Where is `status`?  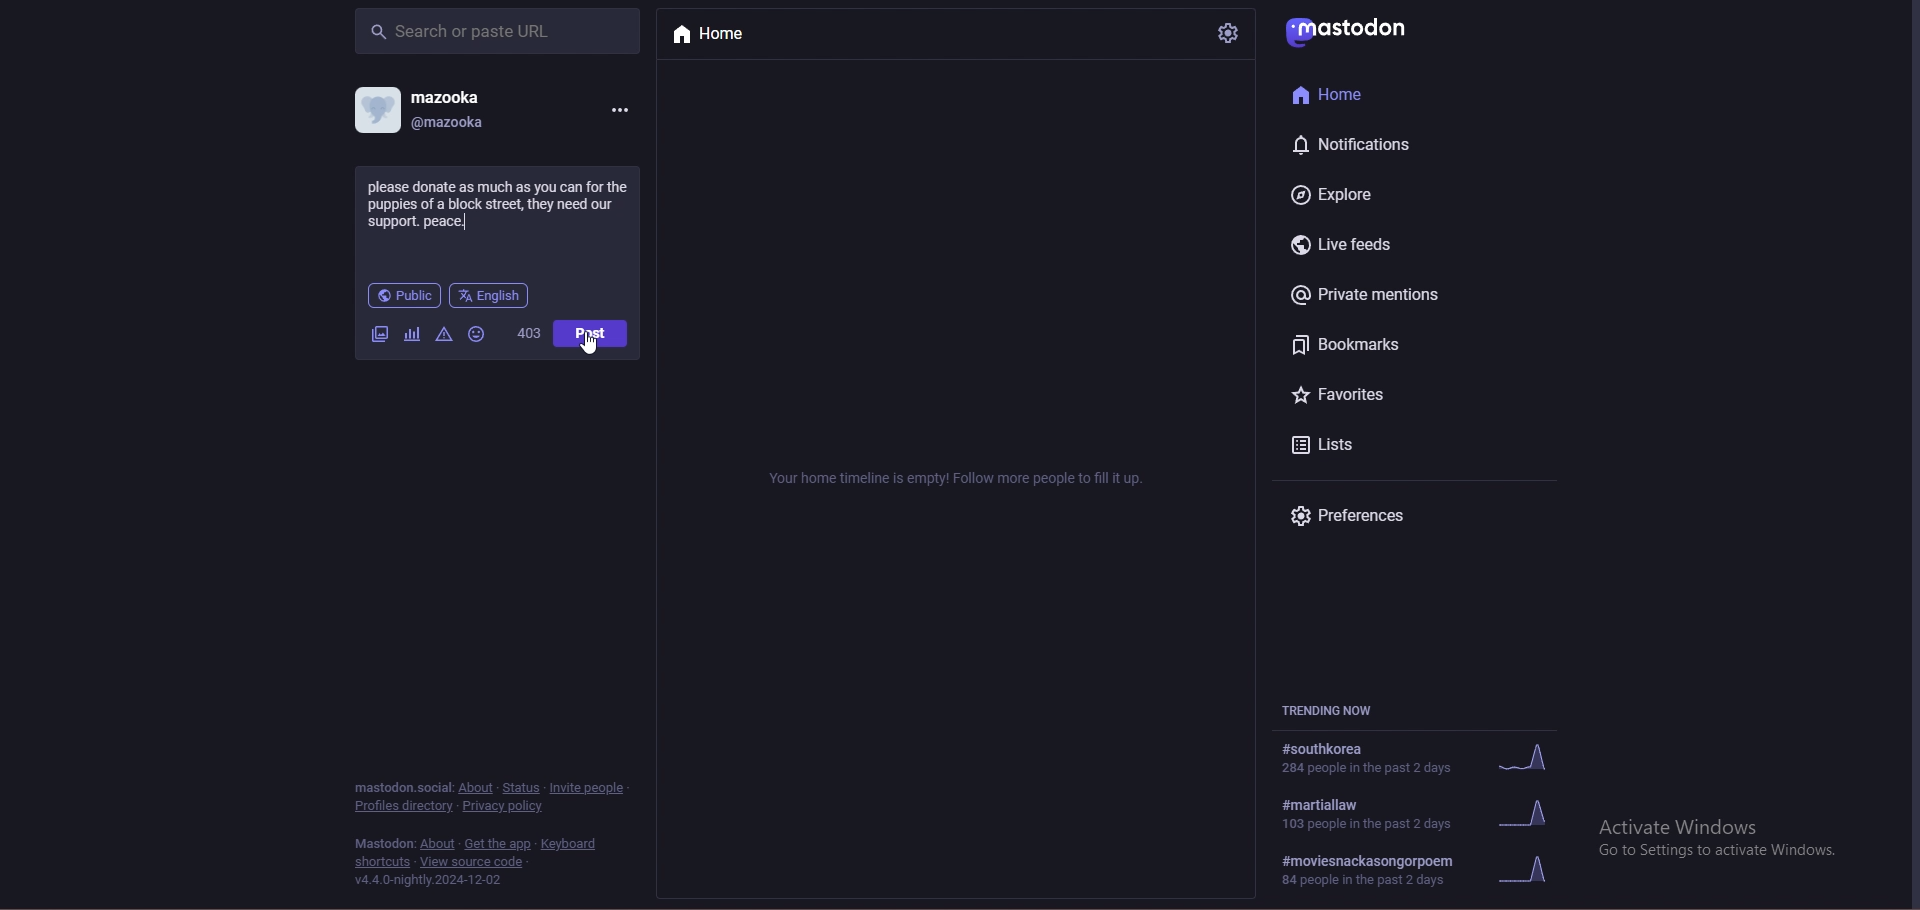 status is located at coordinates (520, 788).